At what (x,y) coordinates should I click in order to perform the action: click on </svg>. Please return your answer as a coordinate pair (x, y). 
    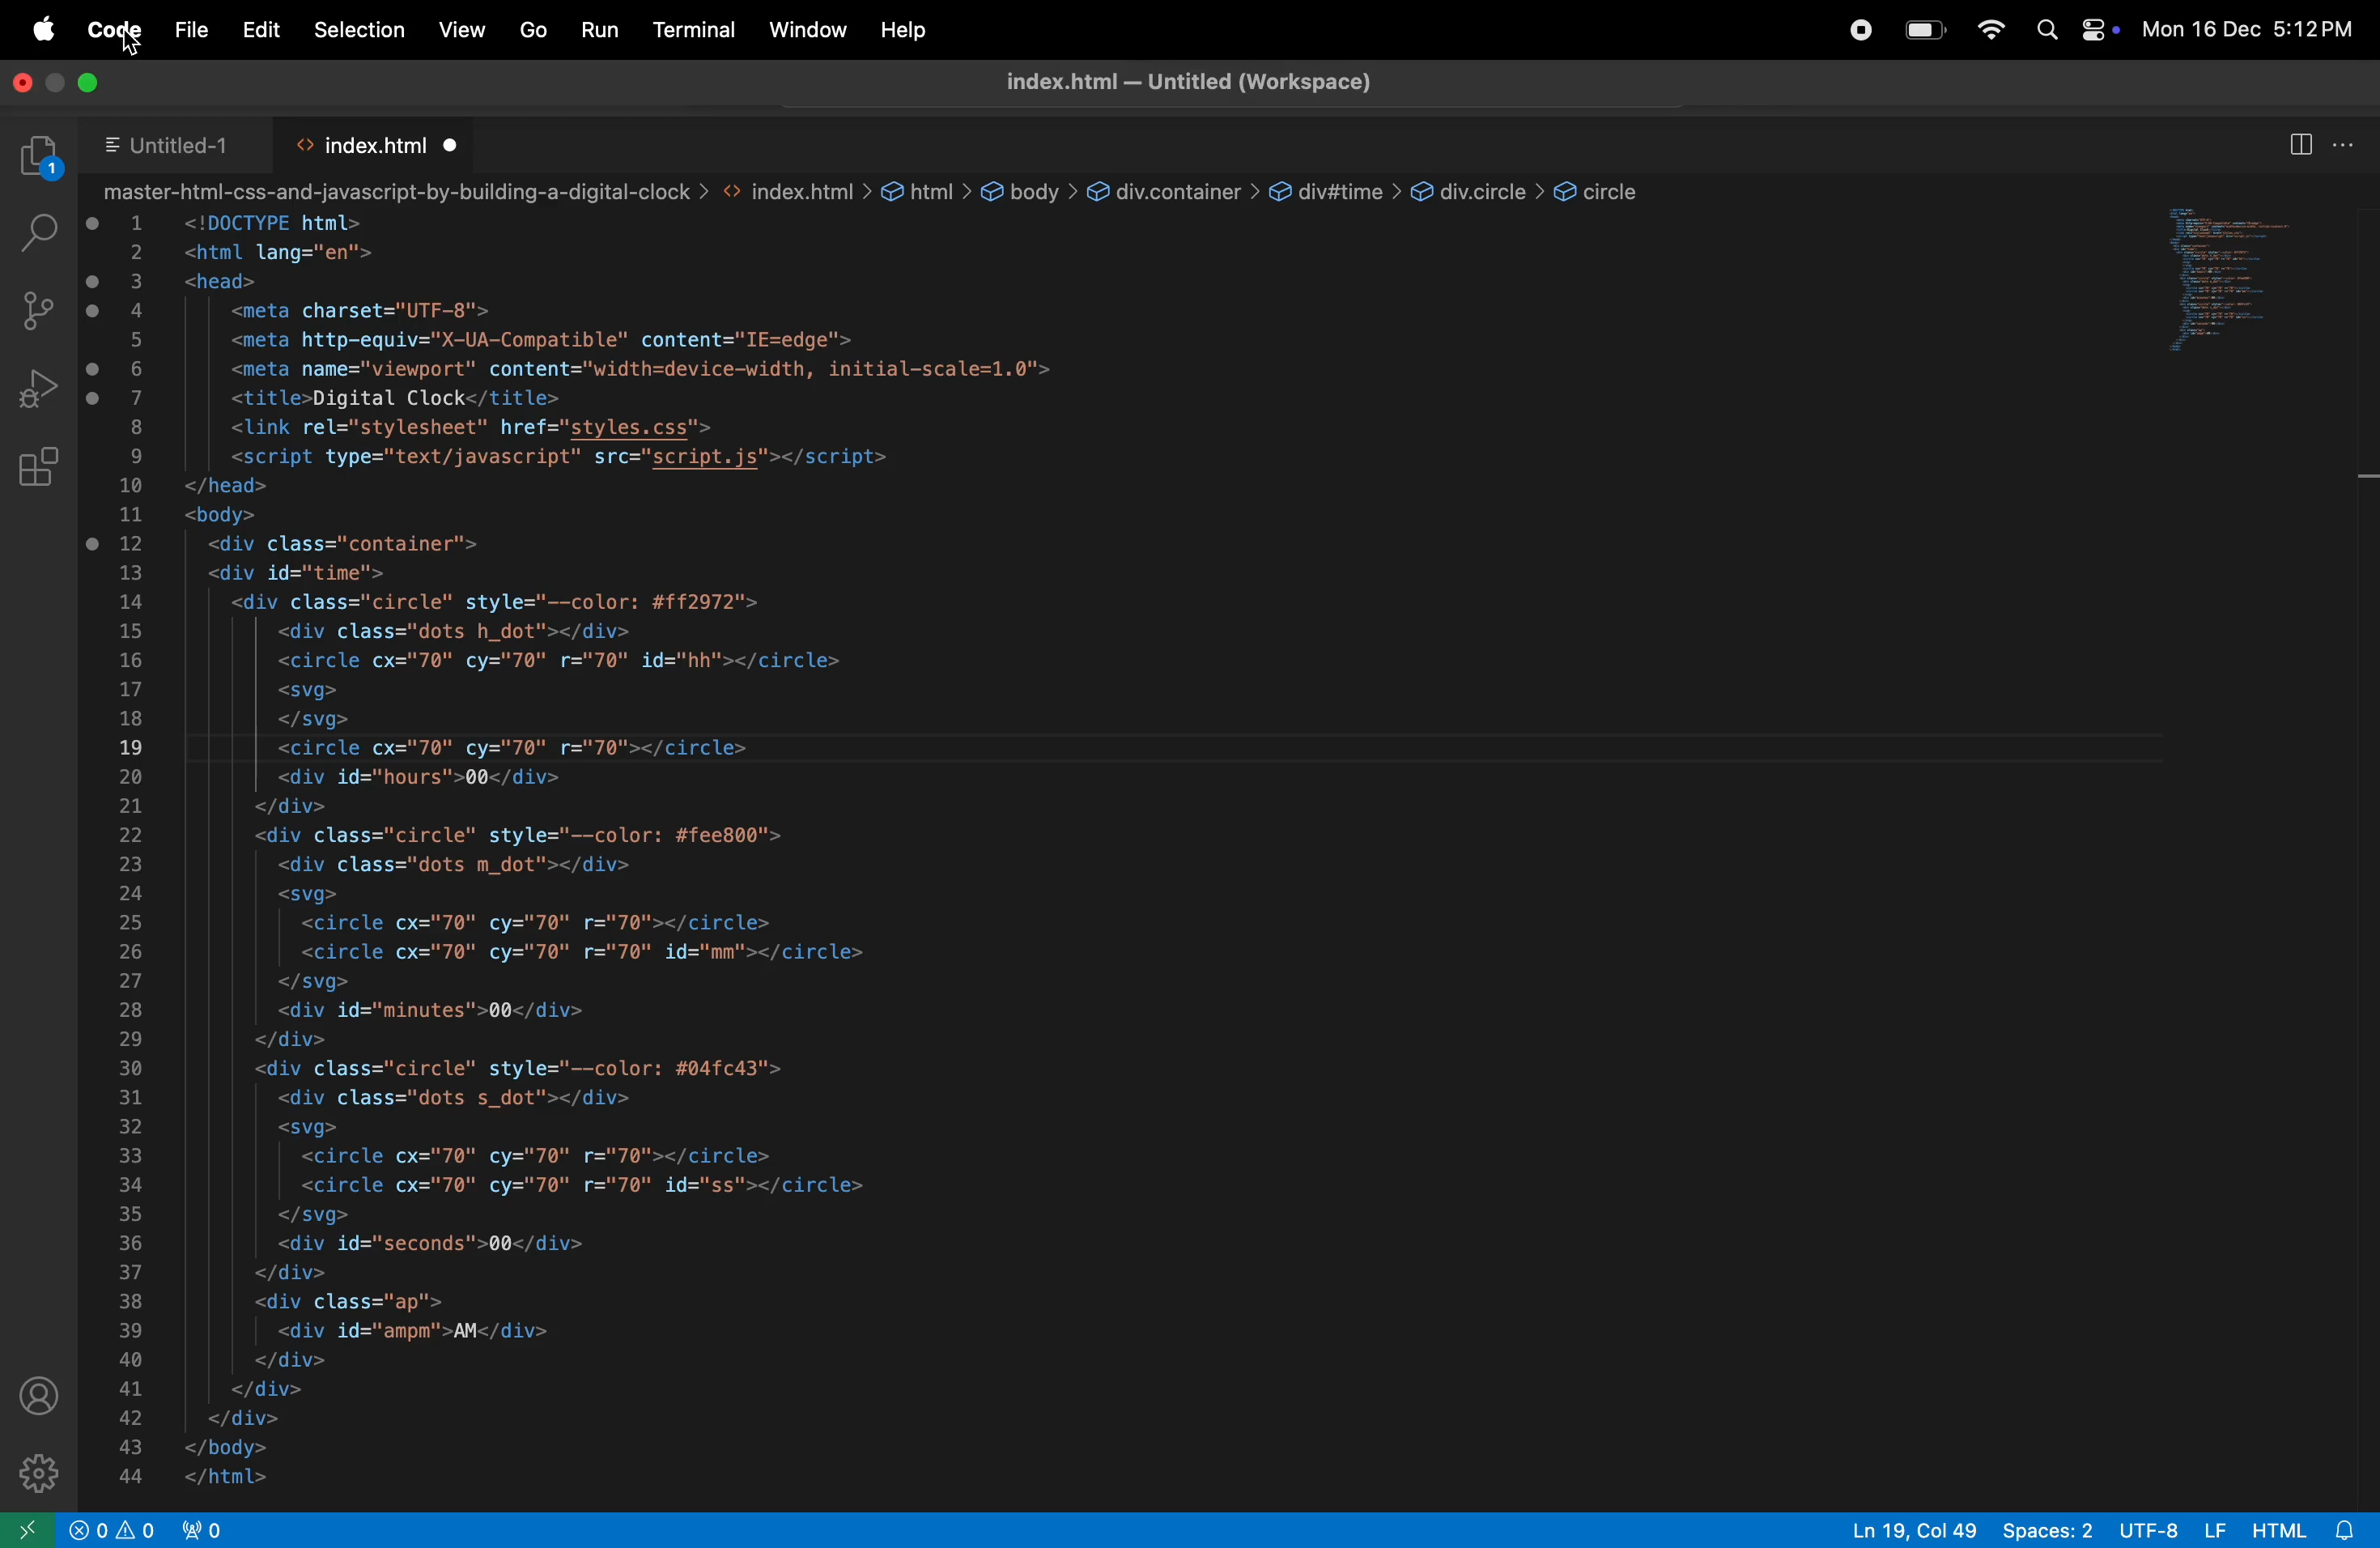
    Looking at the image, I should click on (325, 1216).